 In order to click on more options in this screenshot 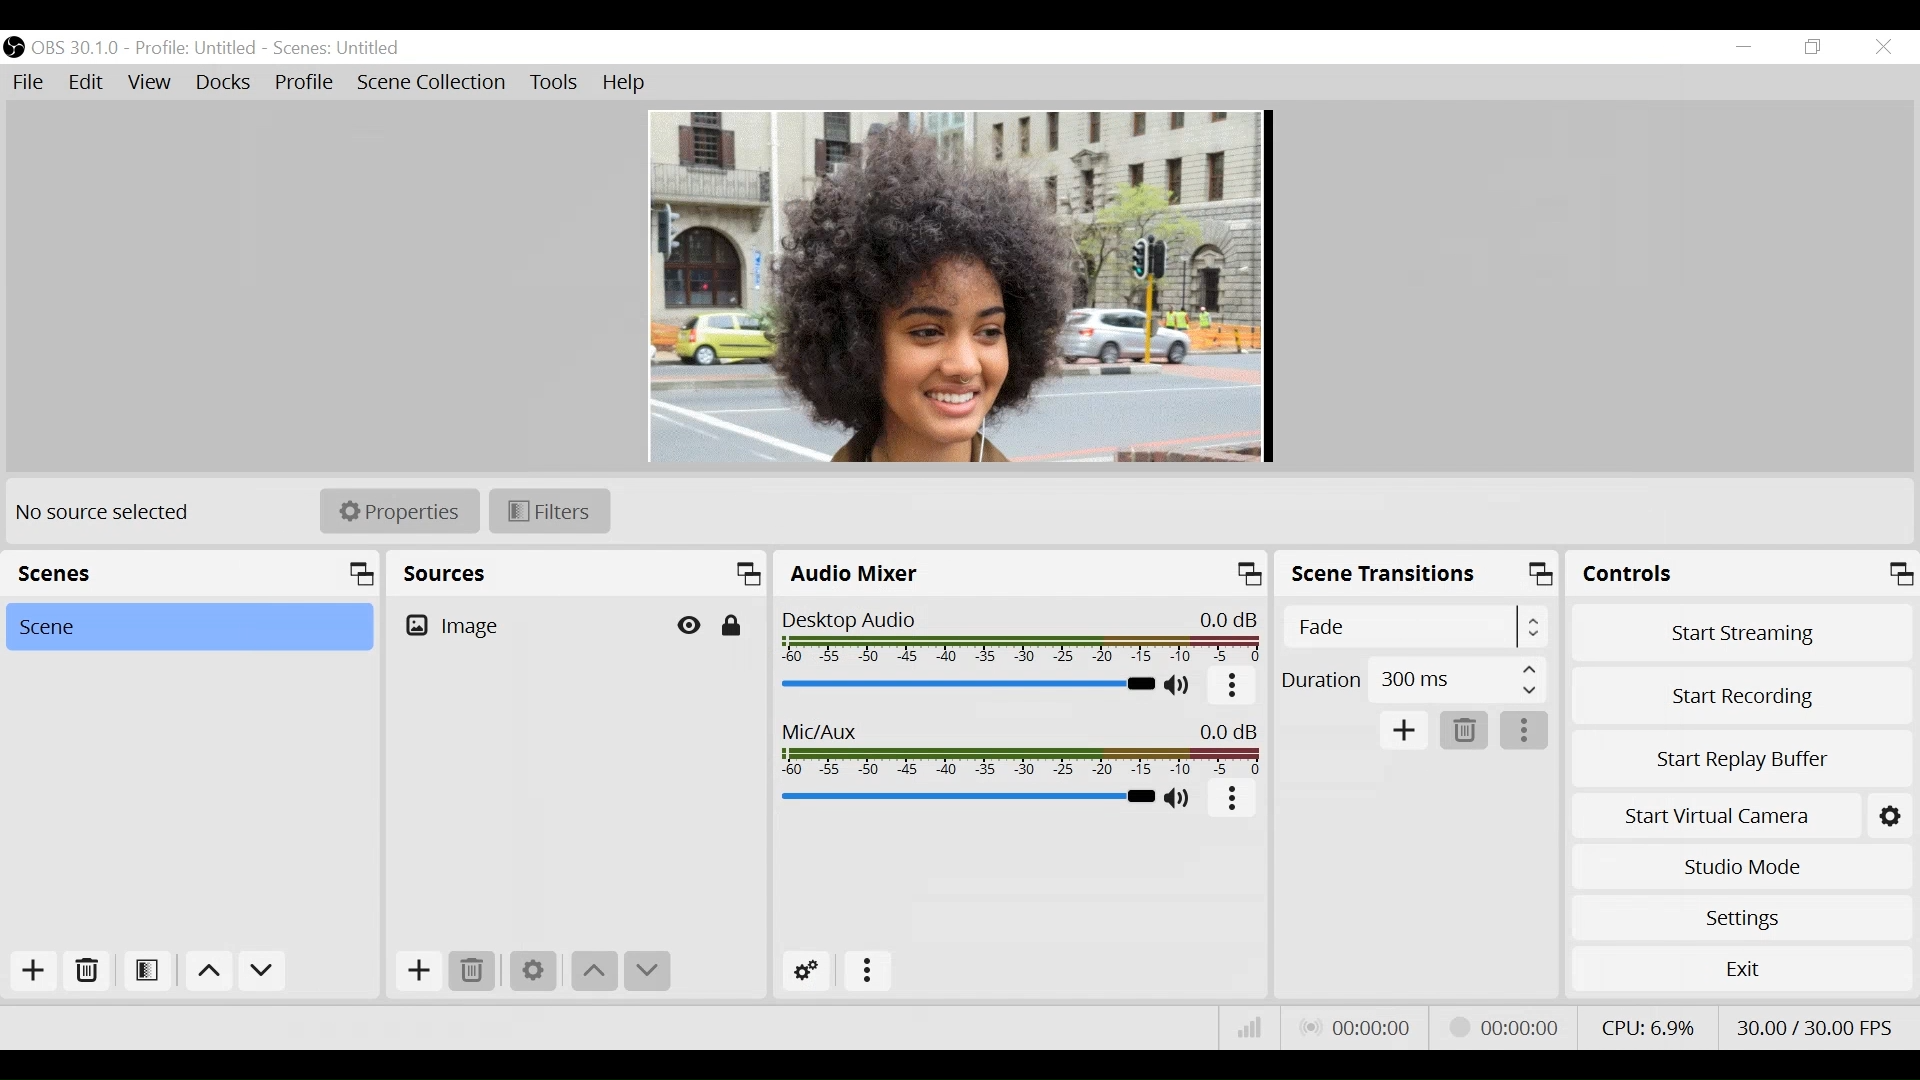, I will do `click(1233, 799)`.